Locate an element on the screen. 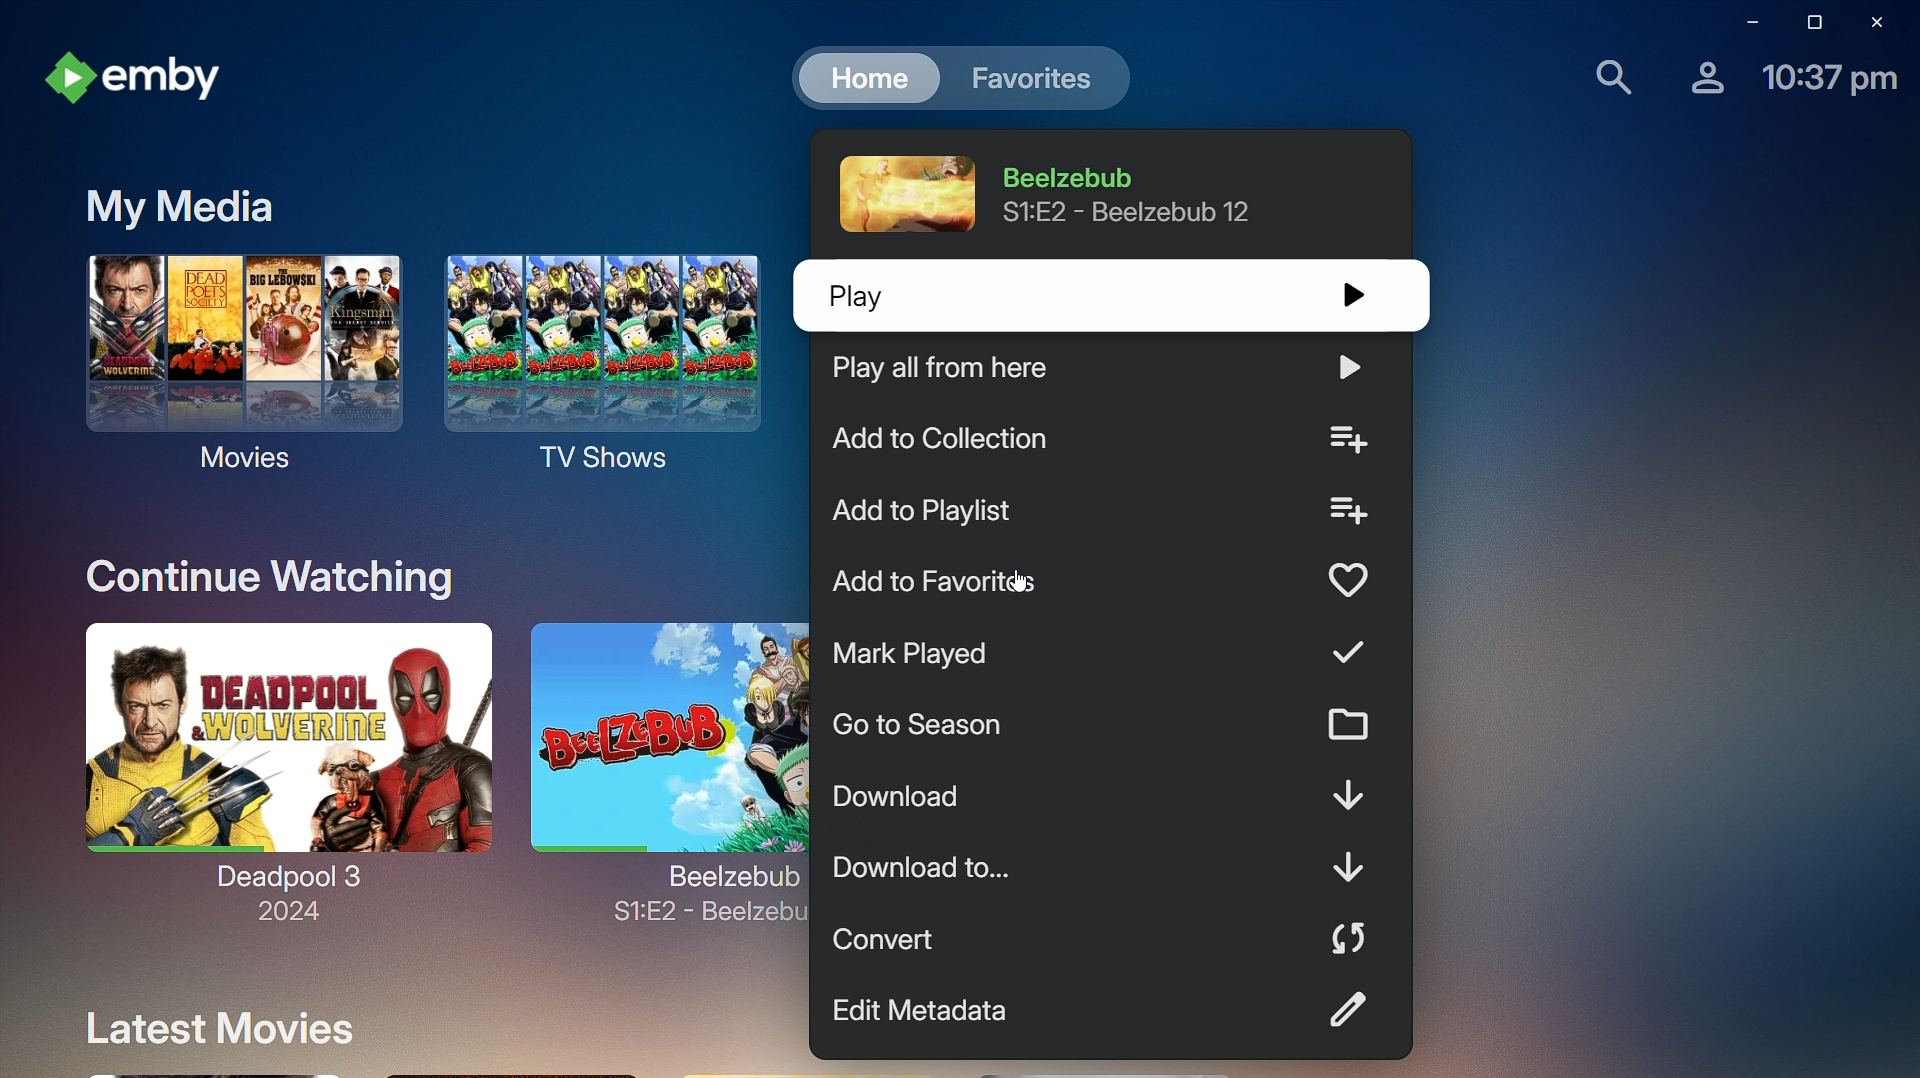 This screenshot has height=1078, width=1920. Account is located at coordinates (1702, 76).